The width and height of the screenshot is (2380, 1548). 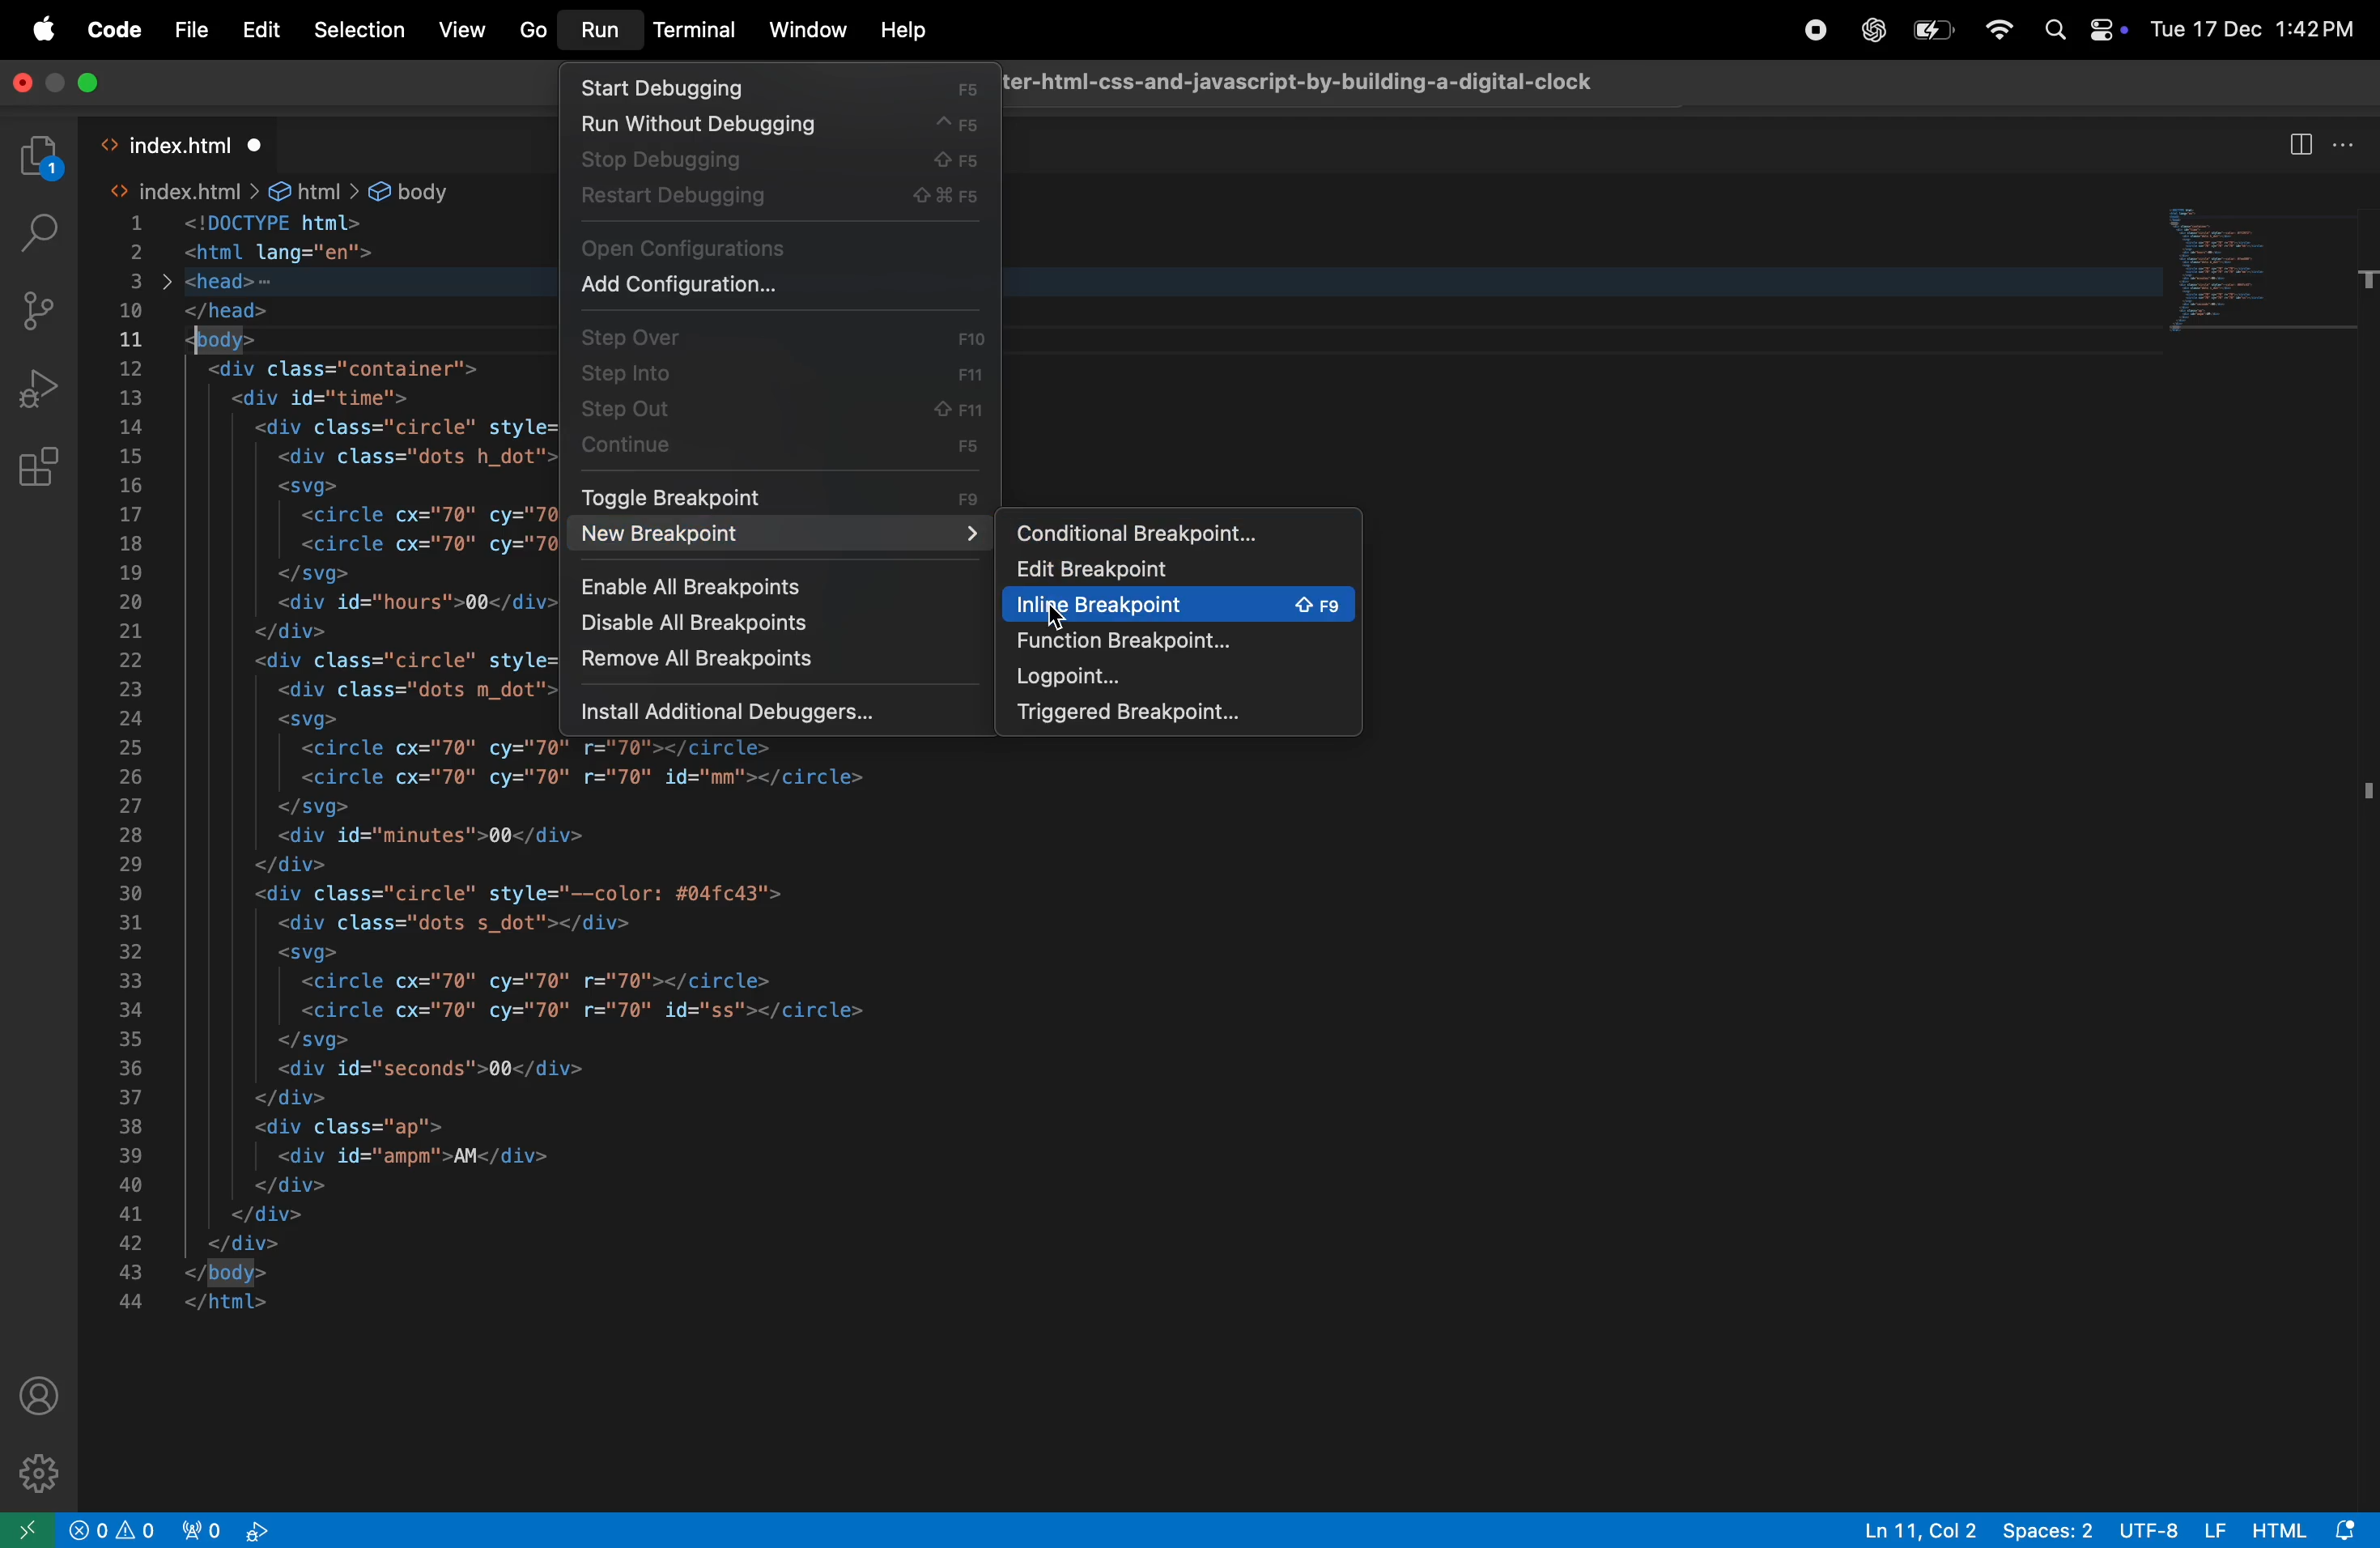 What do you see at coordinates (776, 583) in the screenshot?
I see `enable all breakpoints` at bounding box center [776, 583].